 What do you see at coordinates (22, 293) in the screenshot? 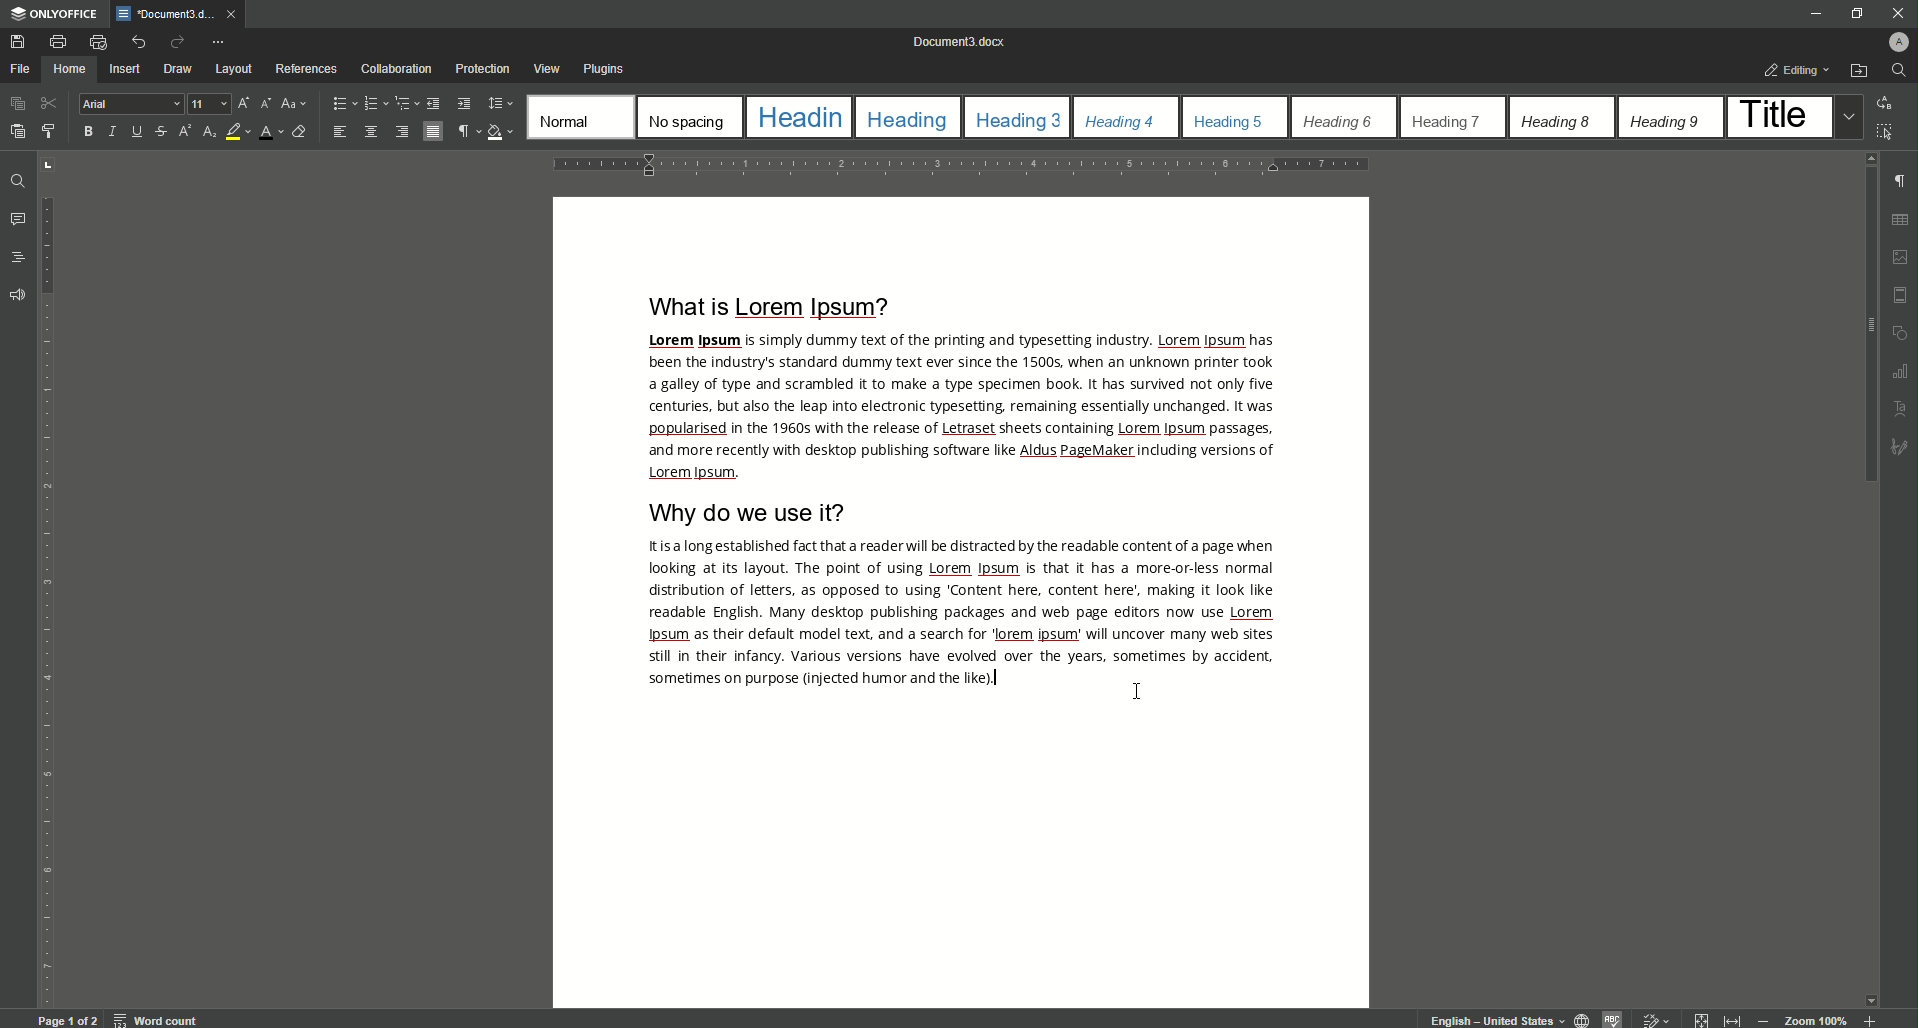
I see `Feedback` at bounding box center [22, 293].